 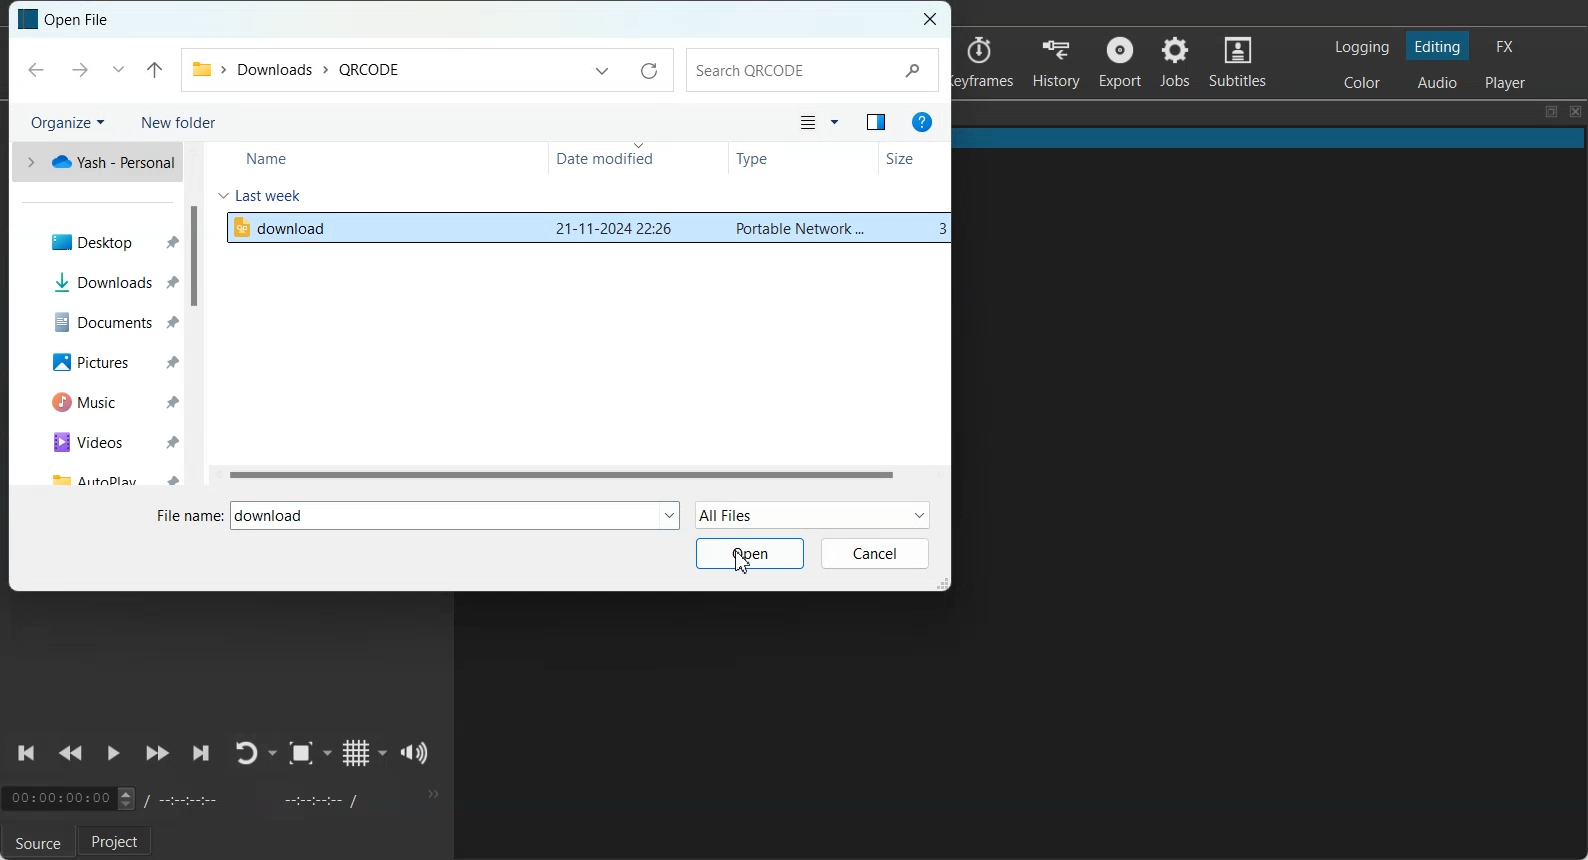 What do you see at coordinates (1238, 60) in the screenshot?
I see `Subtitles` at bounding box center [1238, 60].